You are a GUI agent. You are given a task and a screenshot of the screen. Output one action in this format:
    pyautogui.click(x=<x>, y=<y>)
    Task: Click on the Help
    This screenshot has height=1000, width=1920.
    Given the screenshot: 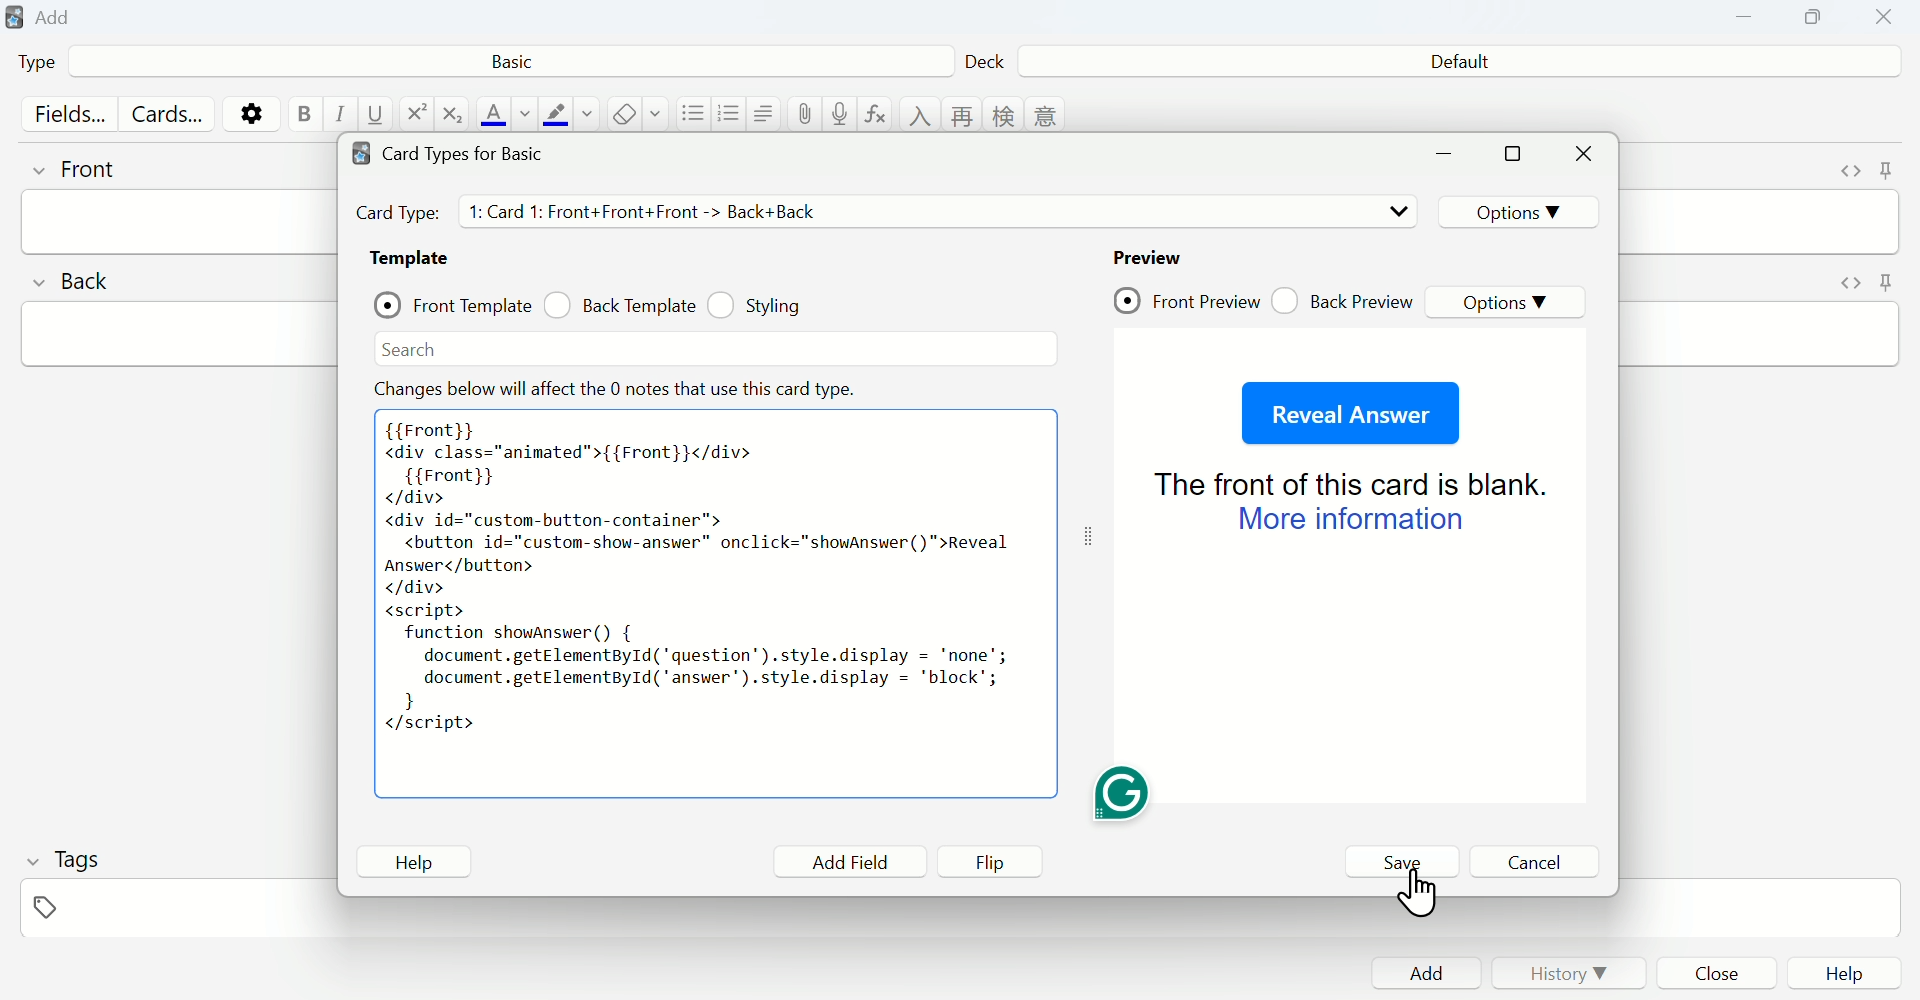 What is the action you would take?
    pyautogui.click(x=1845, y=973)
    